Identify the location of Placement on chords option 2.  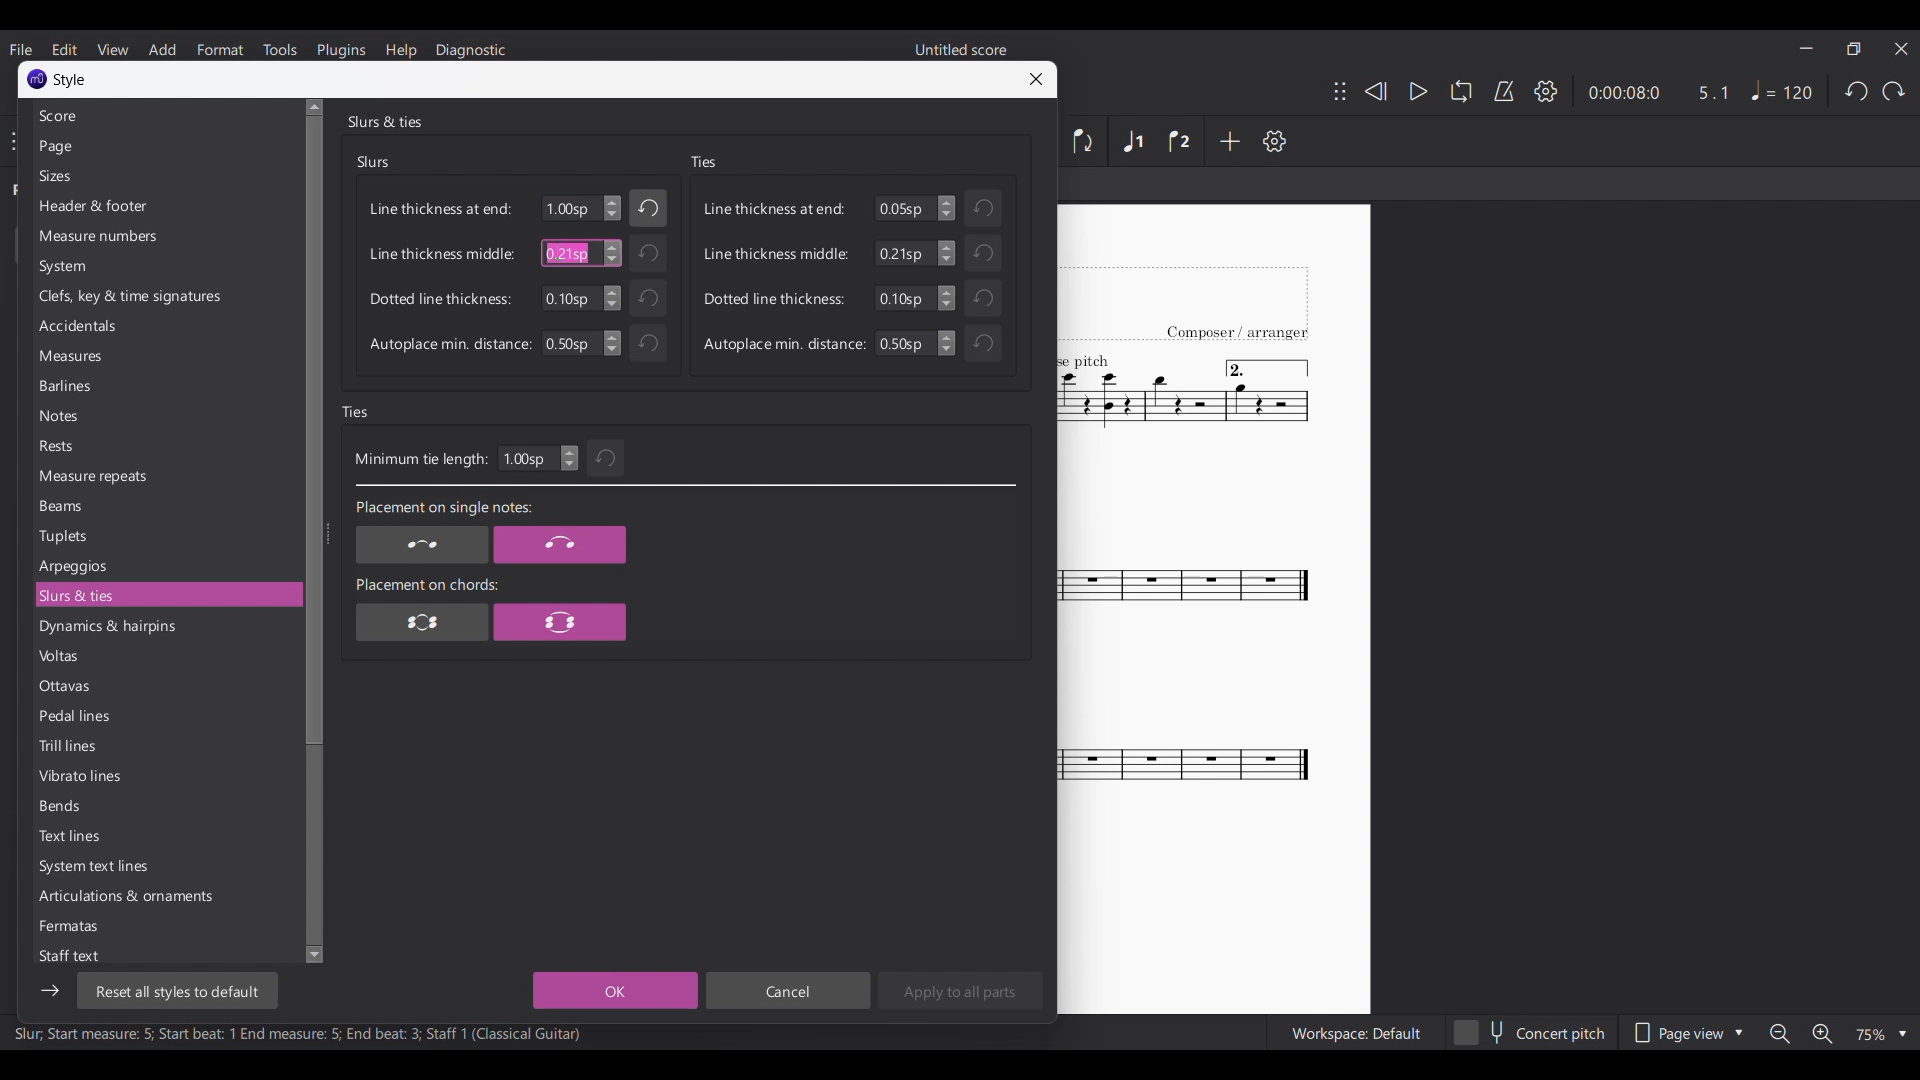
(560, 621).